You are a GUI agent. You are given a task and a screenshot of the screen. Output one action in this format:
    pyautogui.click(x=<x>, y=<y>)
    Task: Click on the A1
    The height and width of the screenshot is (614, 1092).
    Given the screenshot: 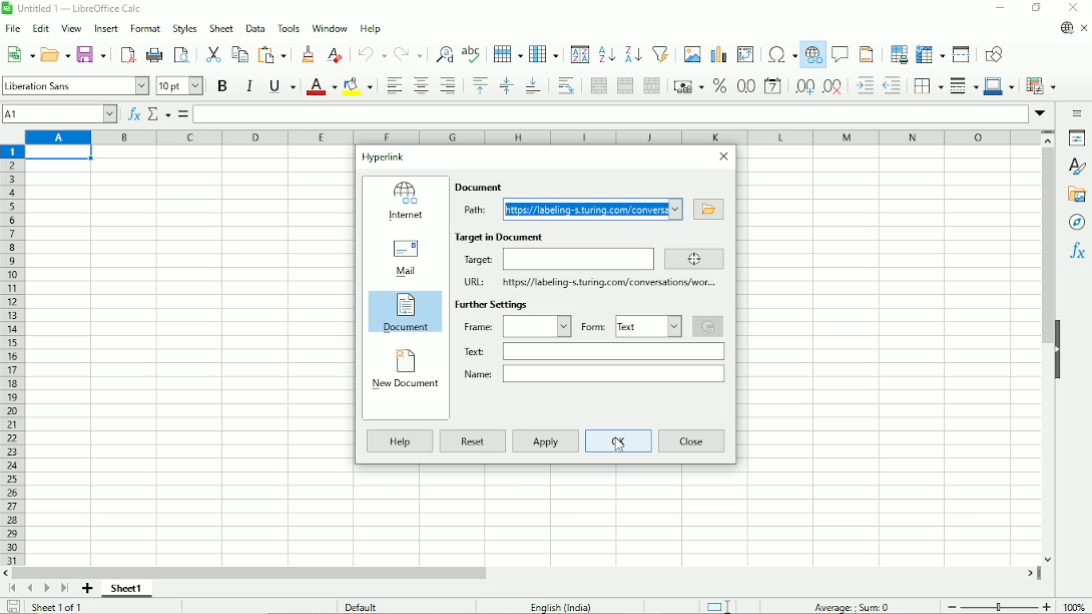 What is the action you would take?
    pyautogui.click(x=61, y=115)
    